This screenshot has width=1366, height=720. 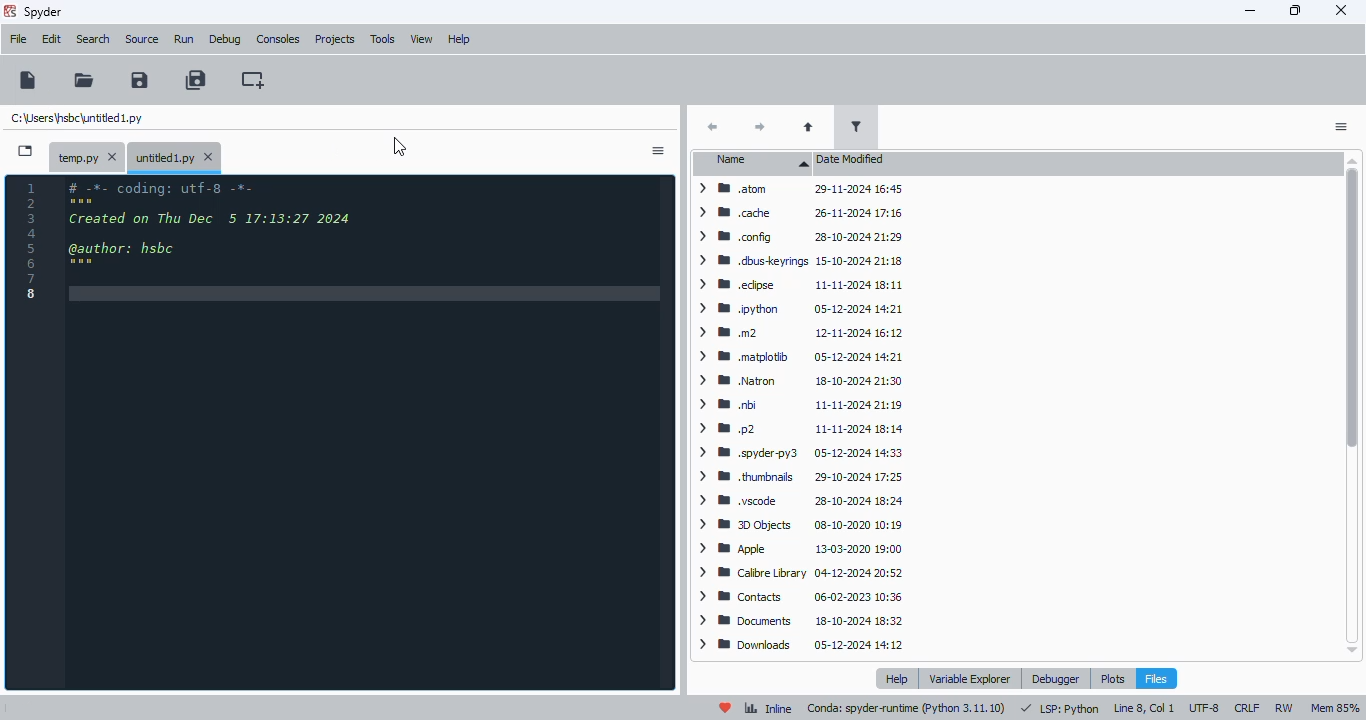 I want to click on > mp2 11-11-2024 18:14, so click(x=797, y=429).